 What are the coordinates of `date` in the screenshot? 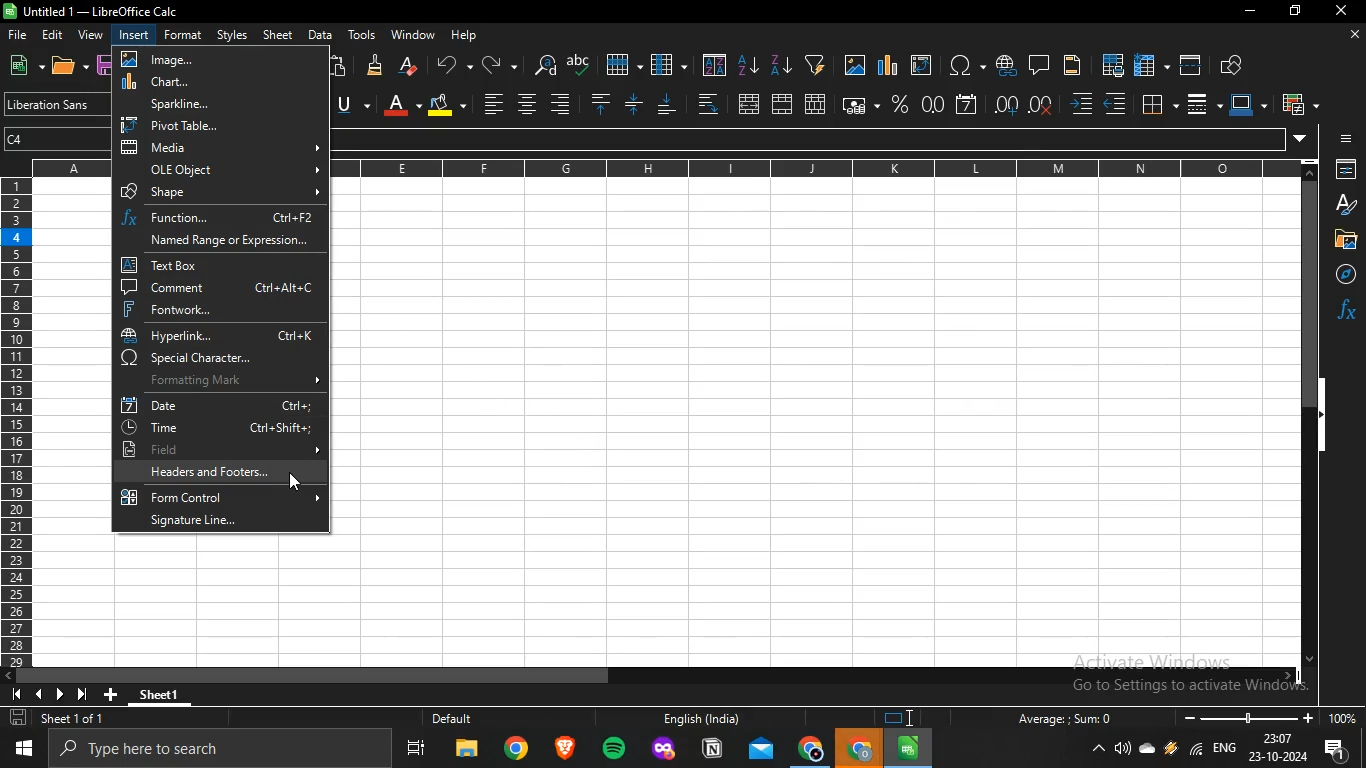 It's located at (220, 404).